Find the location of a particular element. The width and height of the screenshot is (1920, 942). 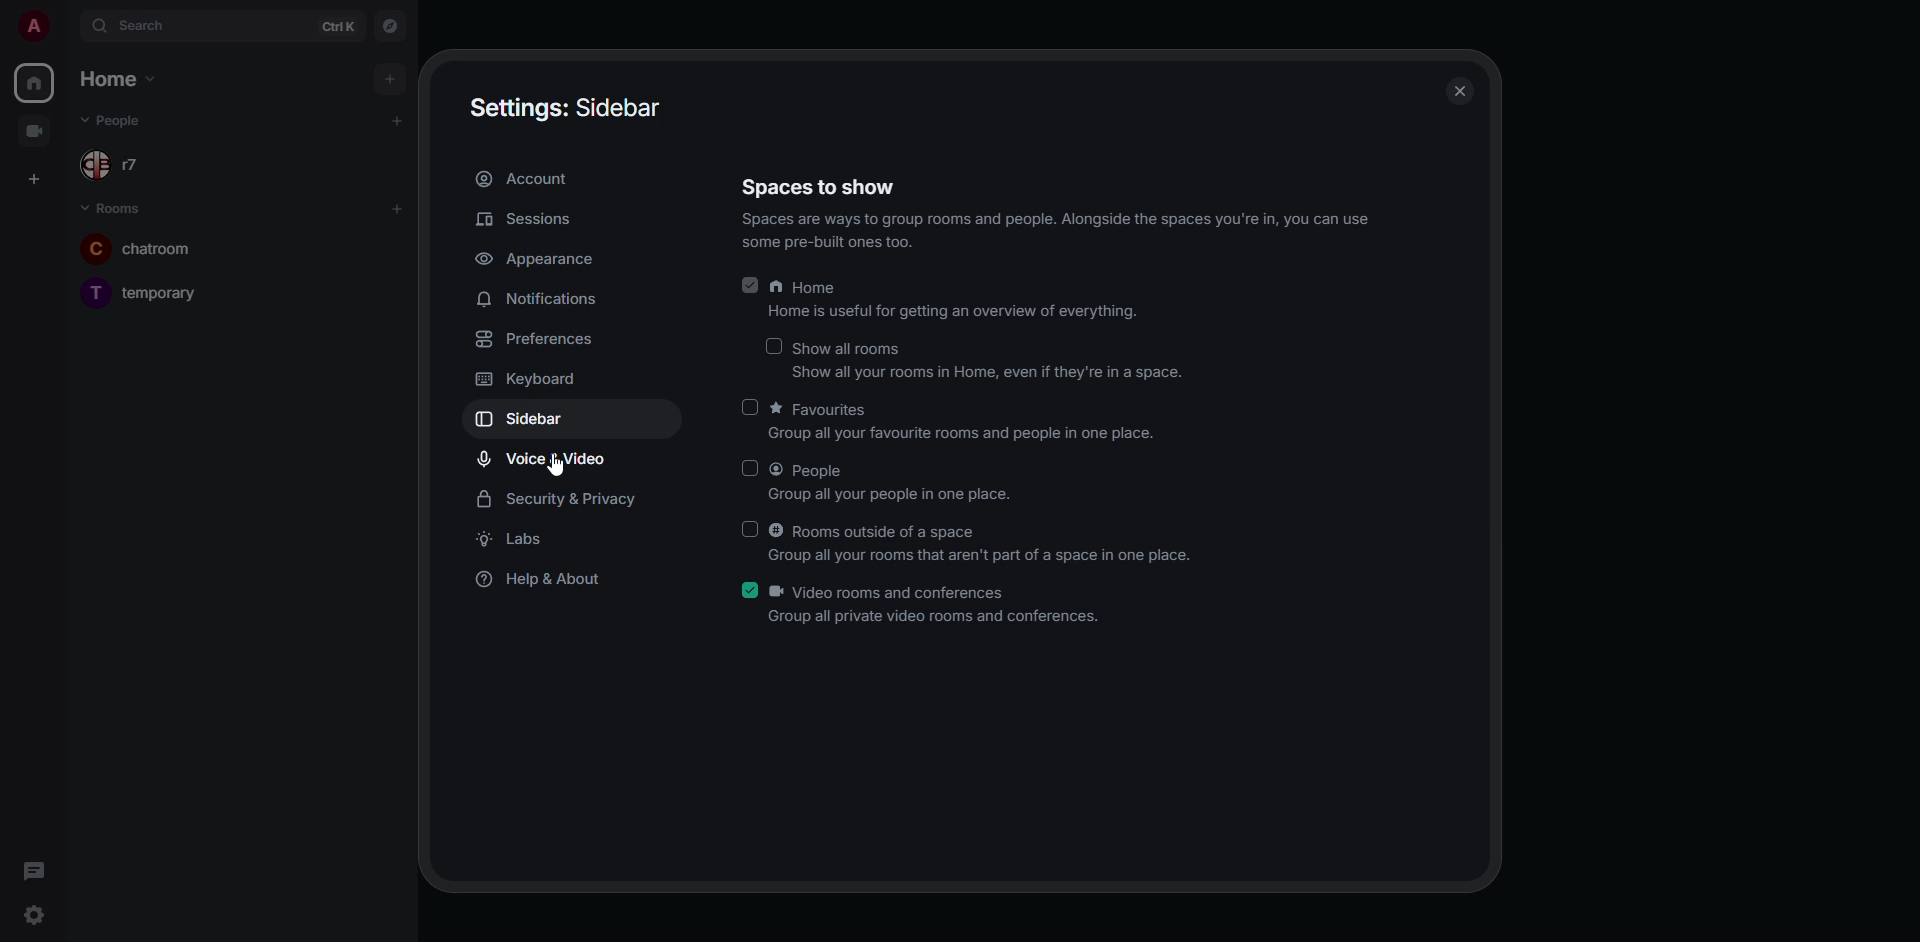

settings sidebar is located at coordinates (564, 104).